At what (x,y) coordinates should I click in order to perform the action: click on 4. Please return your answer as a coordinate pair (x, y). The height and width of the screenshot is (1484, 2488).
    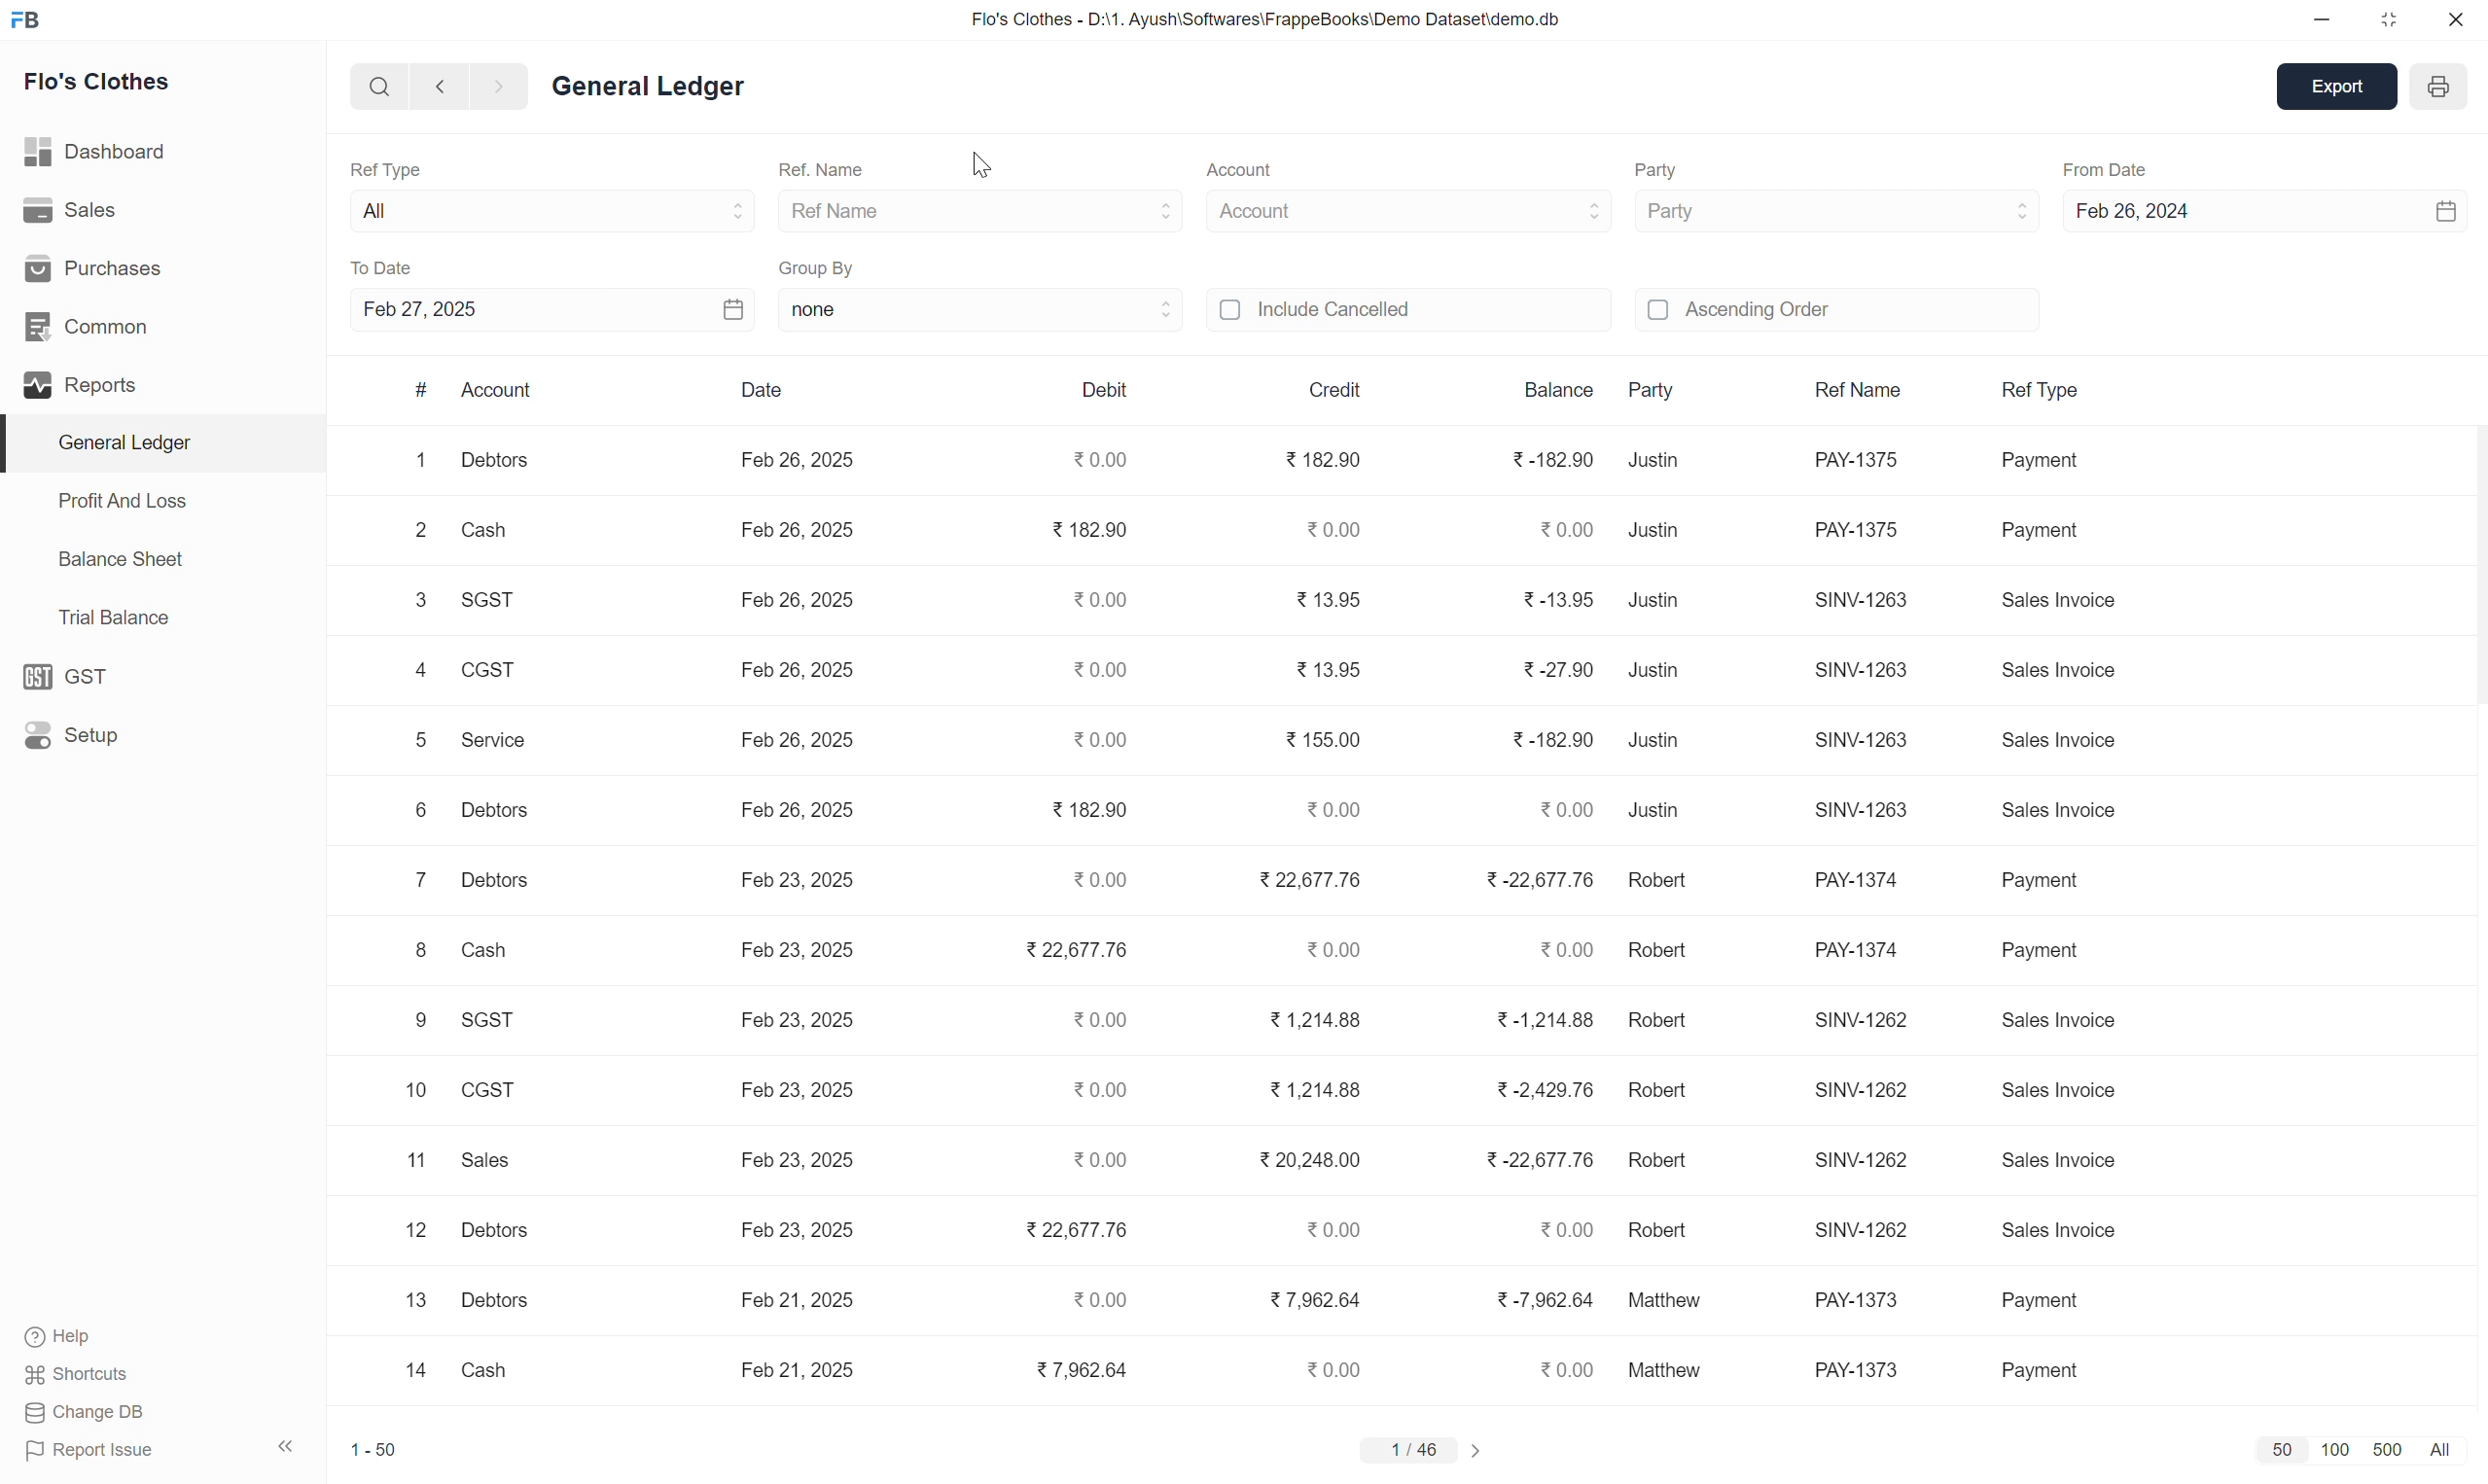
    Looking at the image, I should click on (424, 671).